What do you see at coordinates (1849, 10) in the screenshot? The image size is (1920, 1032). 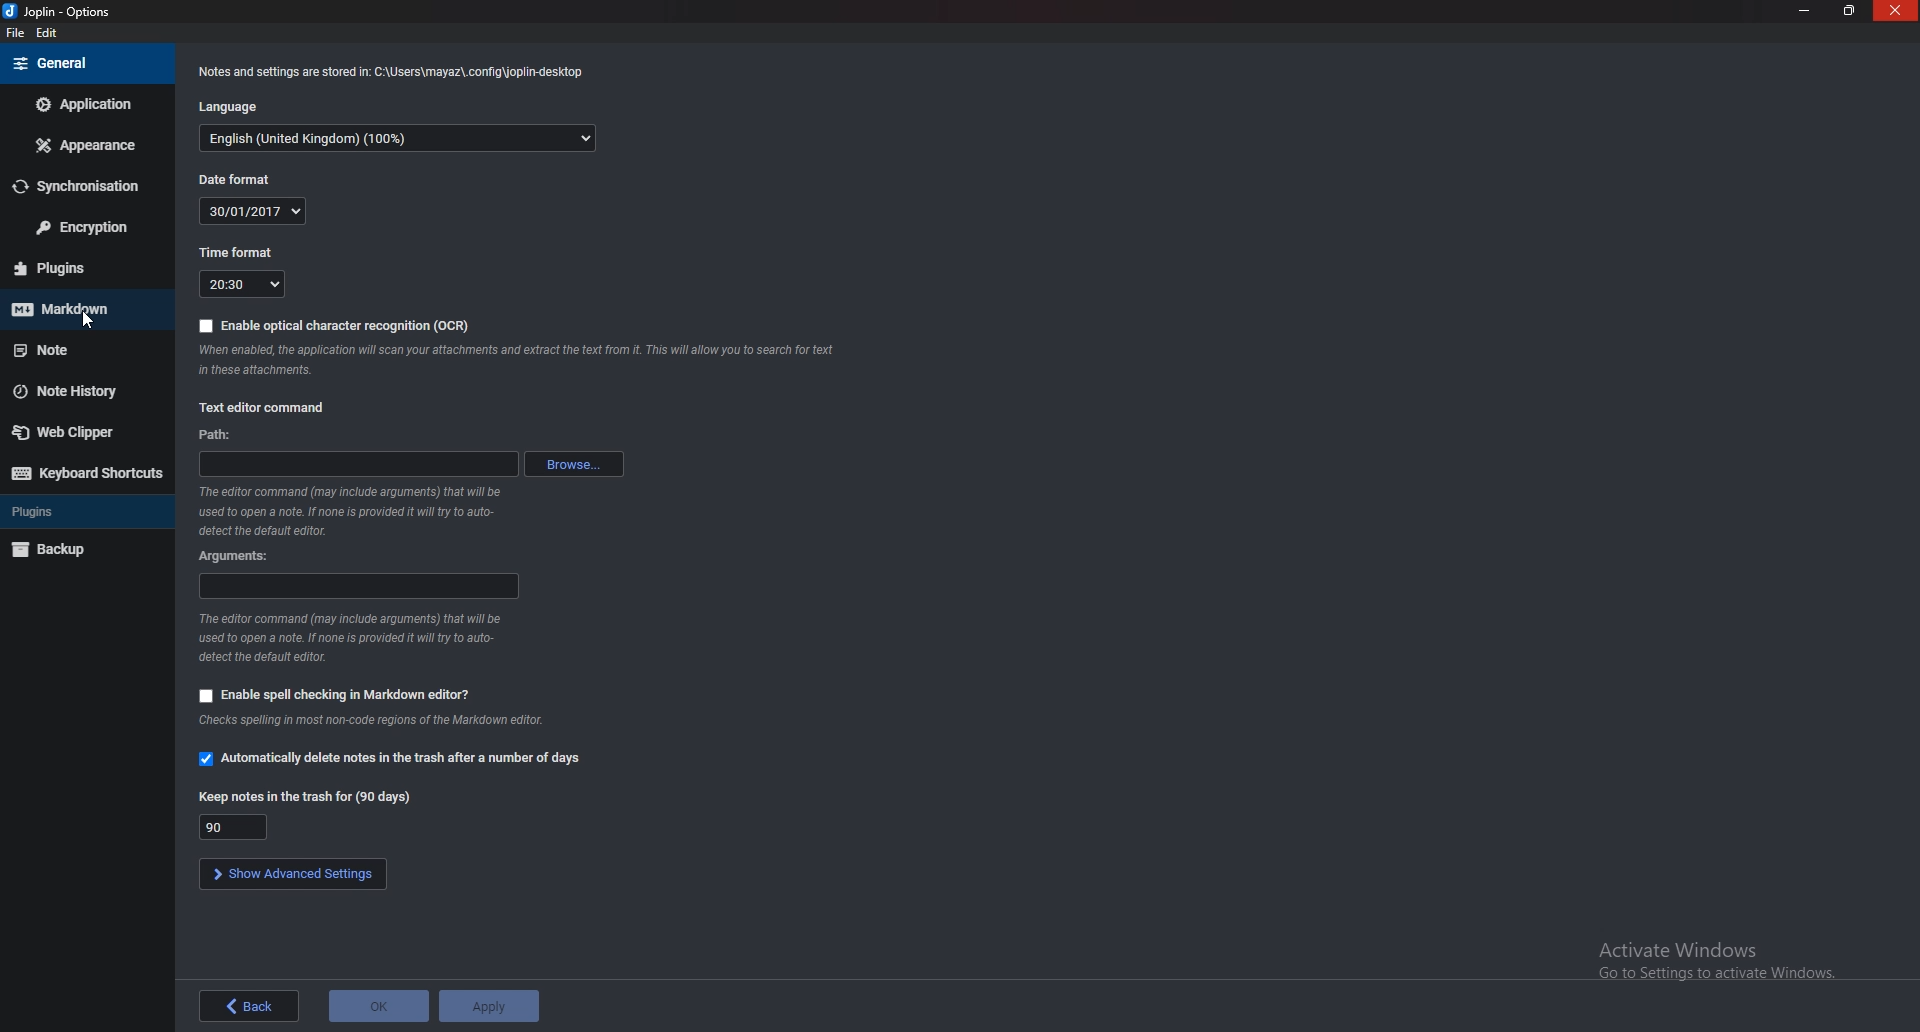 I see `resize` at bounding box center [1849, 10].